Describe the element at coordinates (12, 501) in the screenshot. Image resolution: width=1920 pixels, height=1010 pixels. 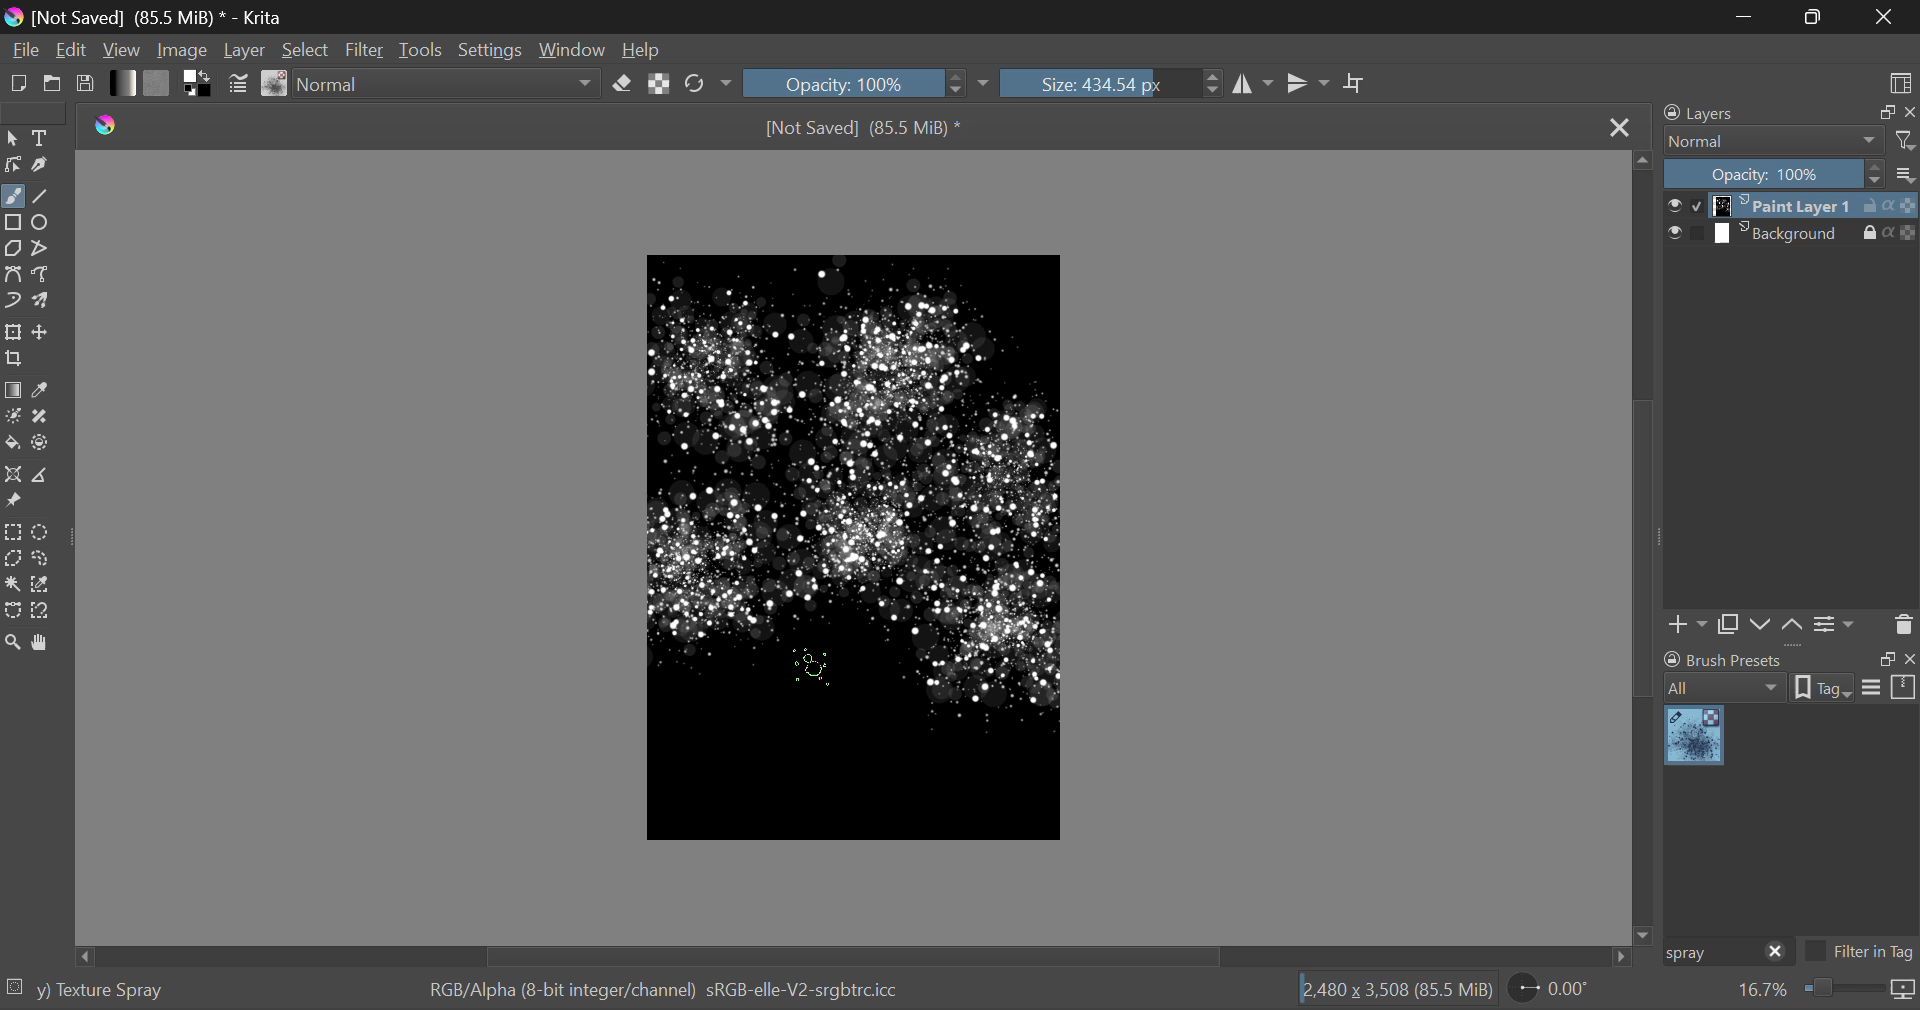
I see `Reference Images` at that location.